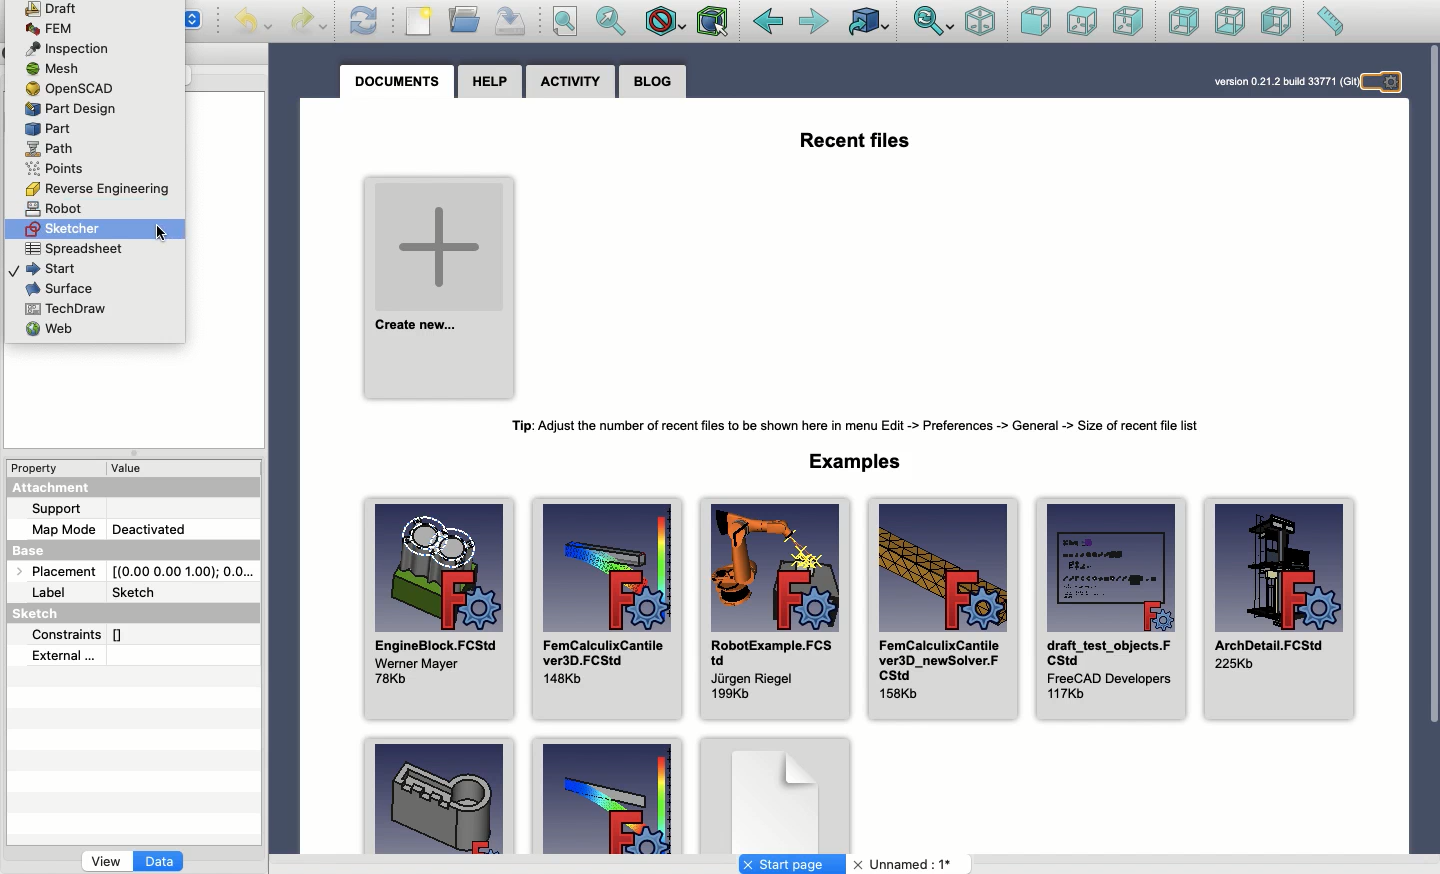 This screenshot has width=1440, height=874. I want to click on EngineBlock, so click(439, 610).